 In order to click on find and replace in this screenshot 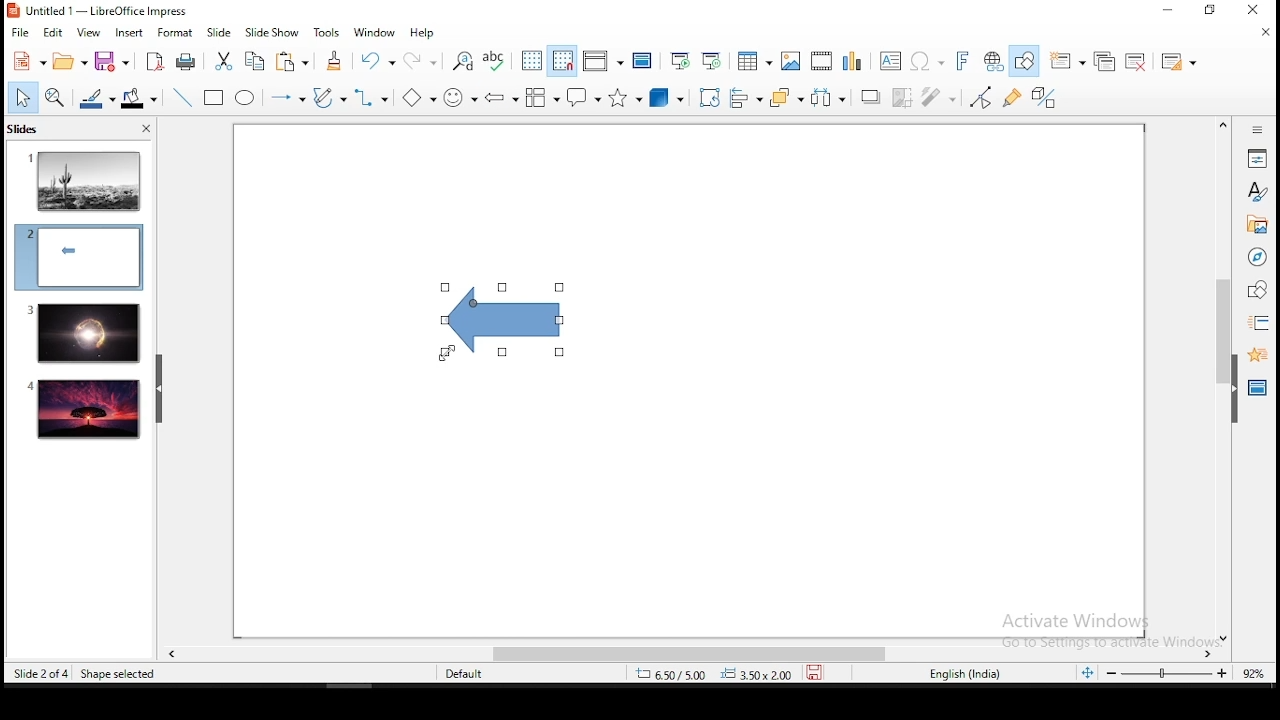, I will do `click(463, 59)`.